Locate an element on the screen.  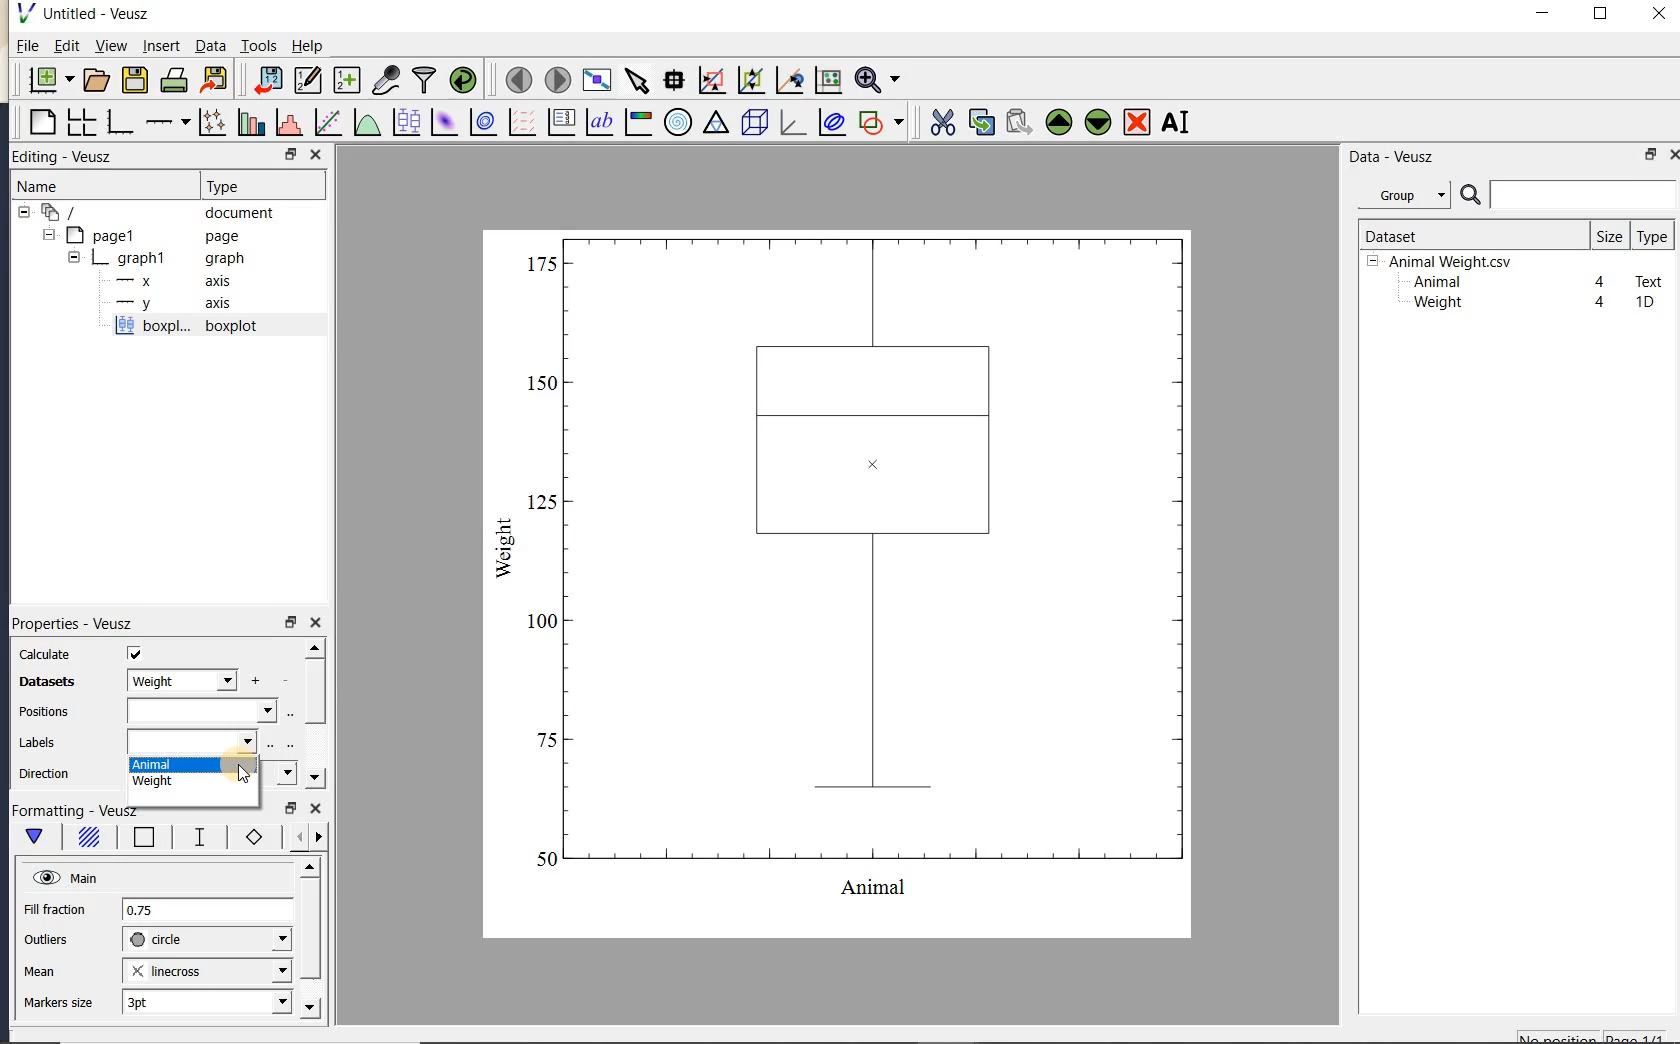
view is located at coordinates (109, 48).